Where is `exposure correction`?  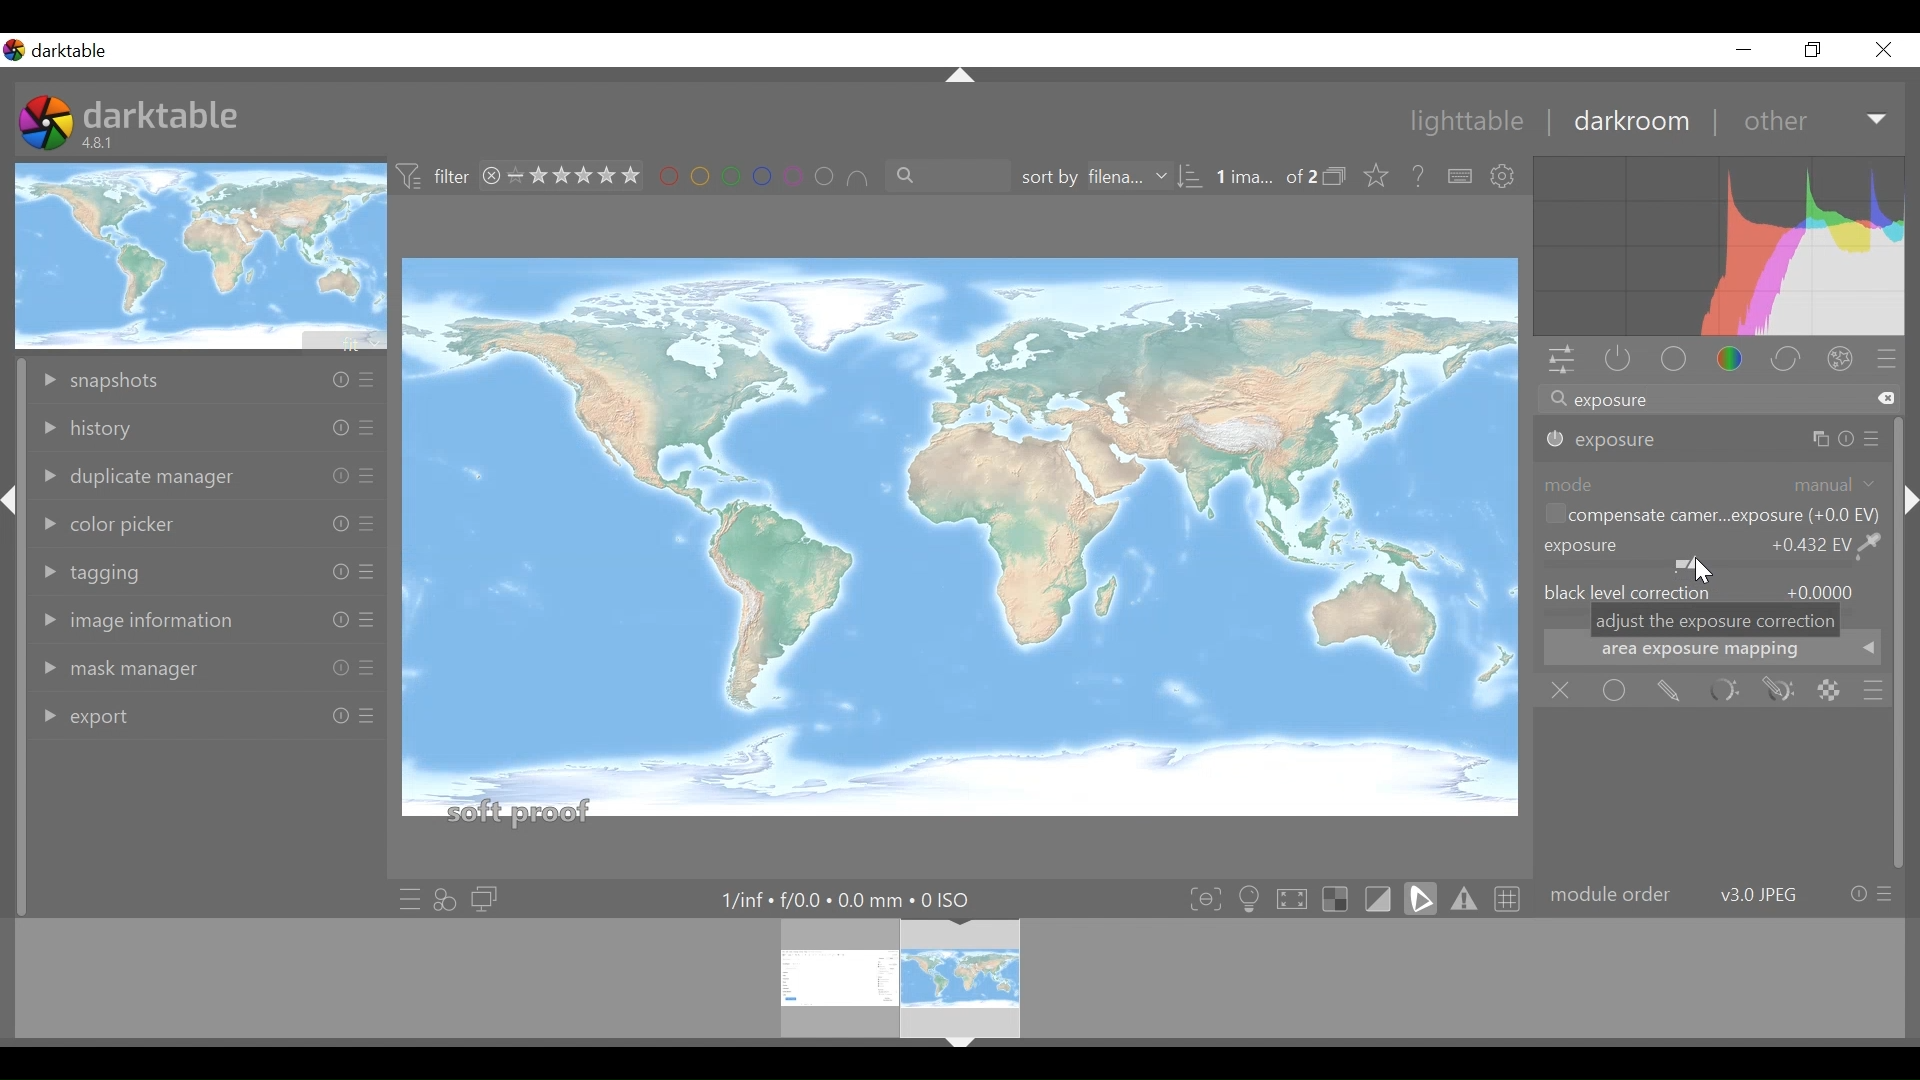 exposure correction is located at coordinates (1711, 553).